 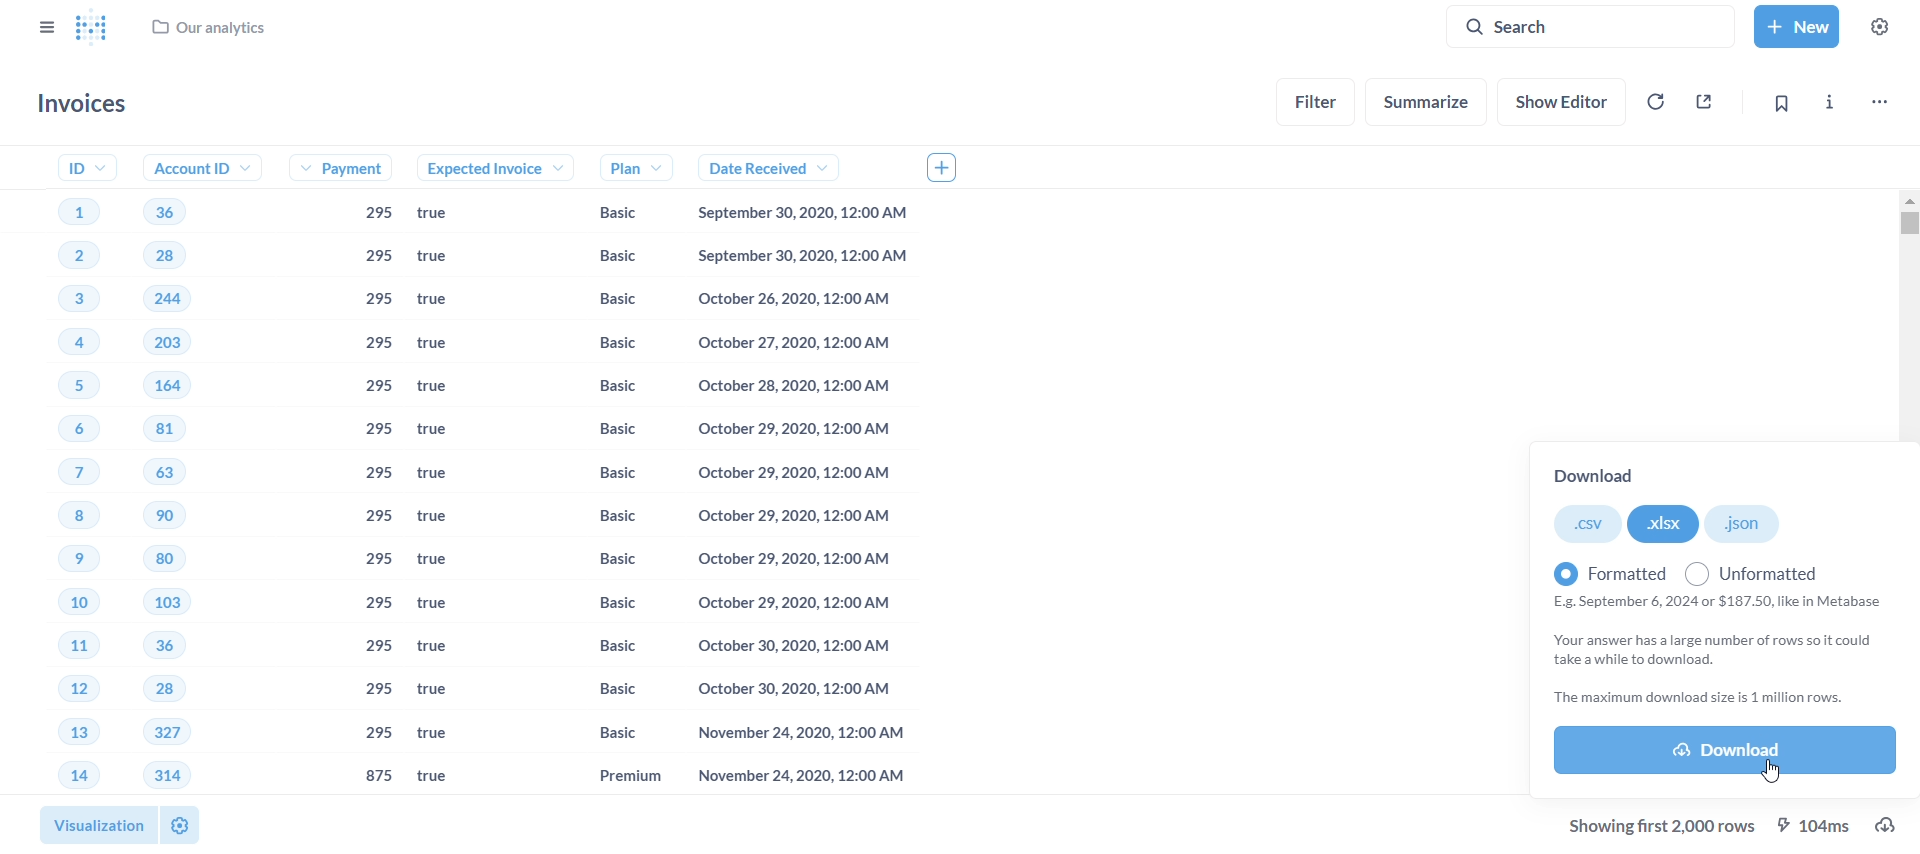 What do you see at coordinates (604, 386) in the screenshot?
I see `Basic` at bounding box center [604, 386].